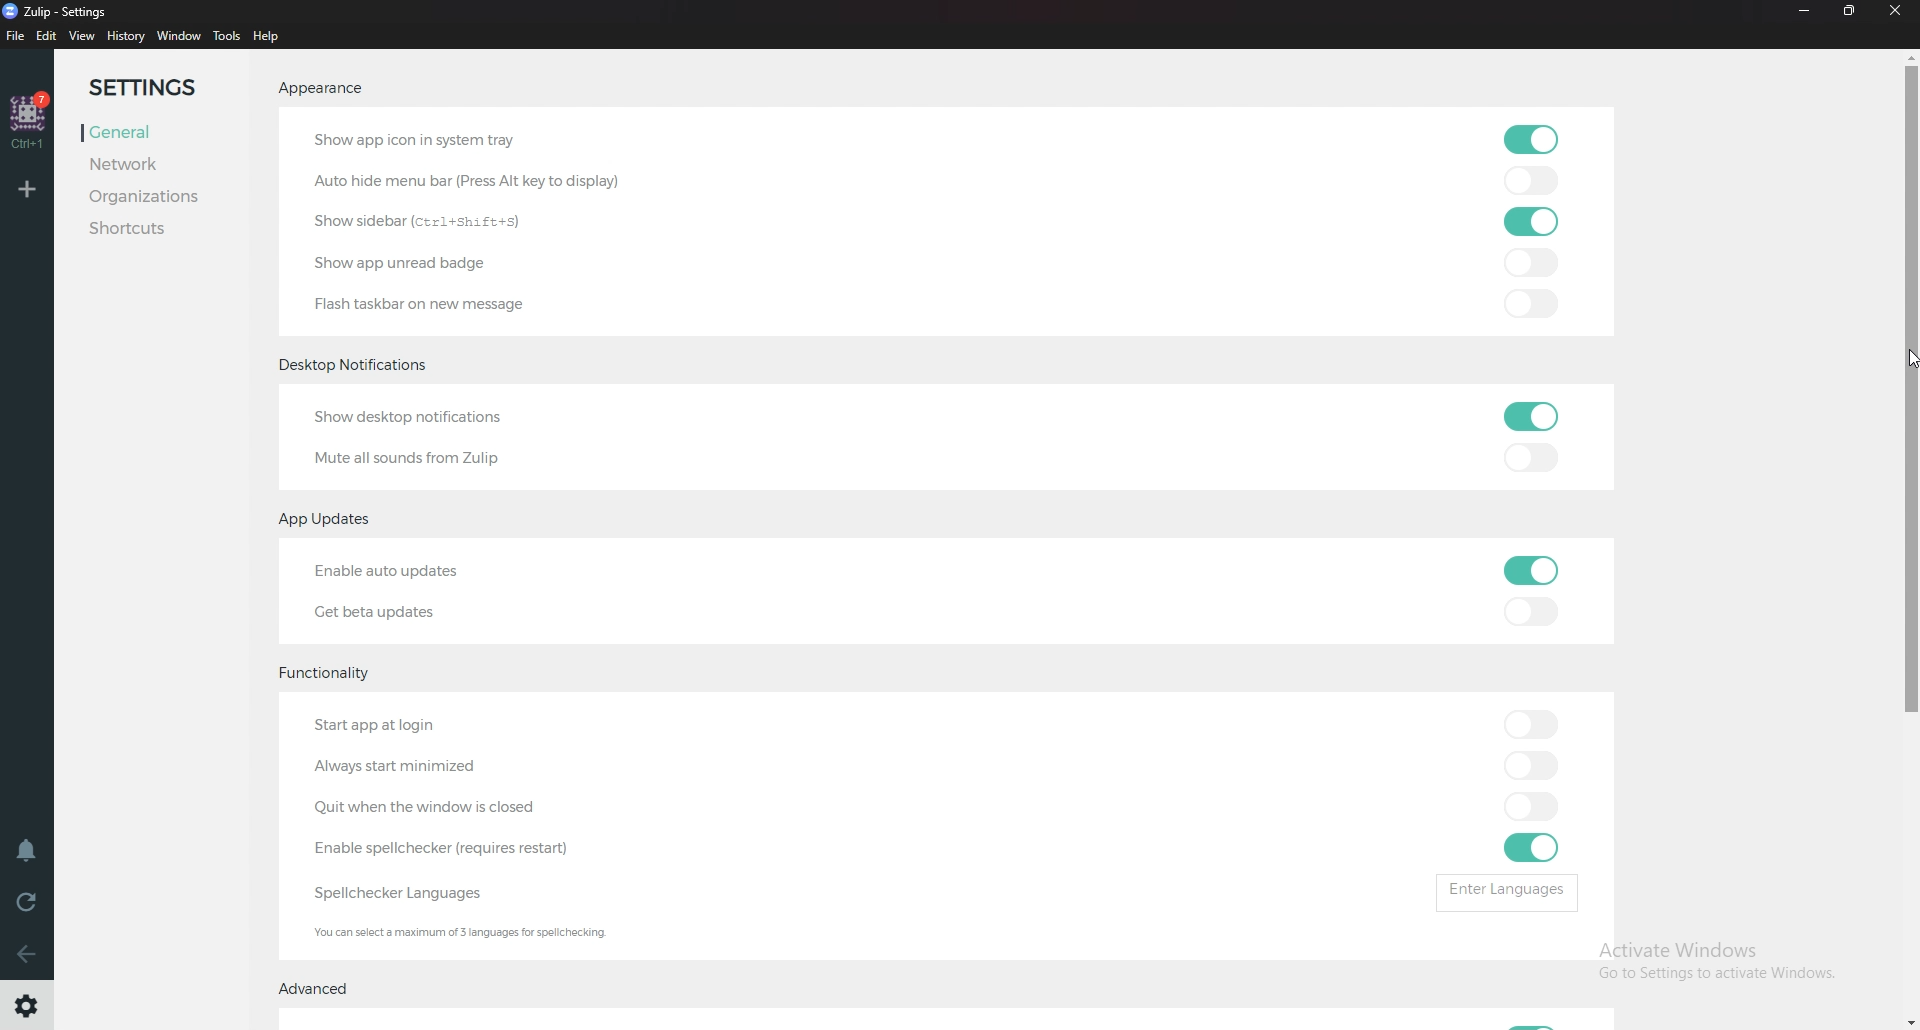 The image size is (1920, 1030). I want to click on Functionality, so click(333, 675).